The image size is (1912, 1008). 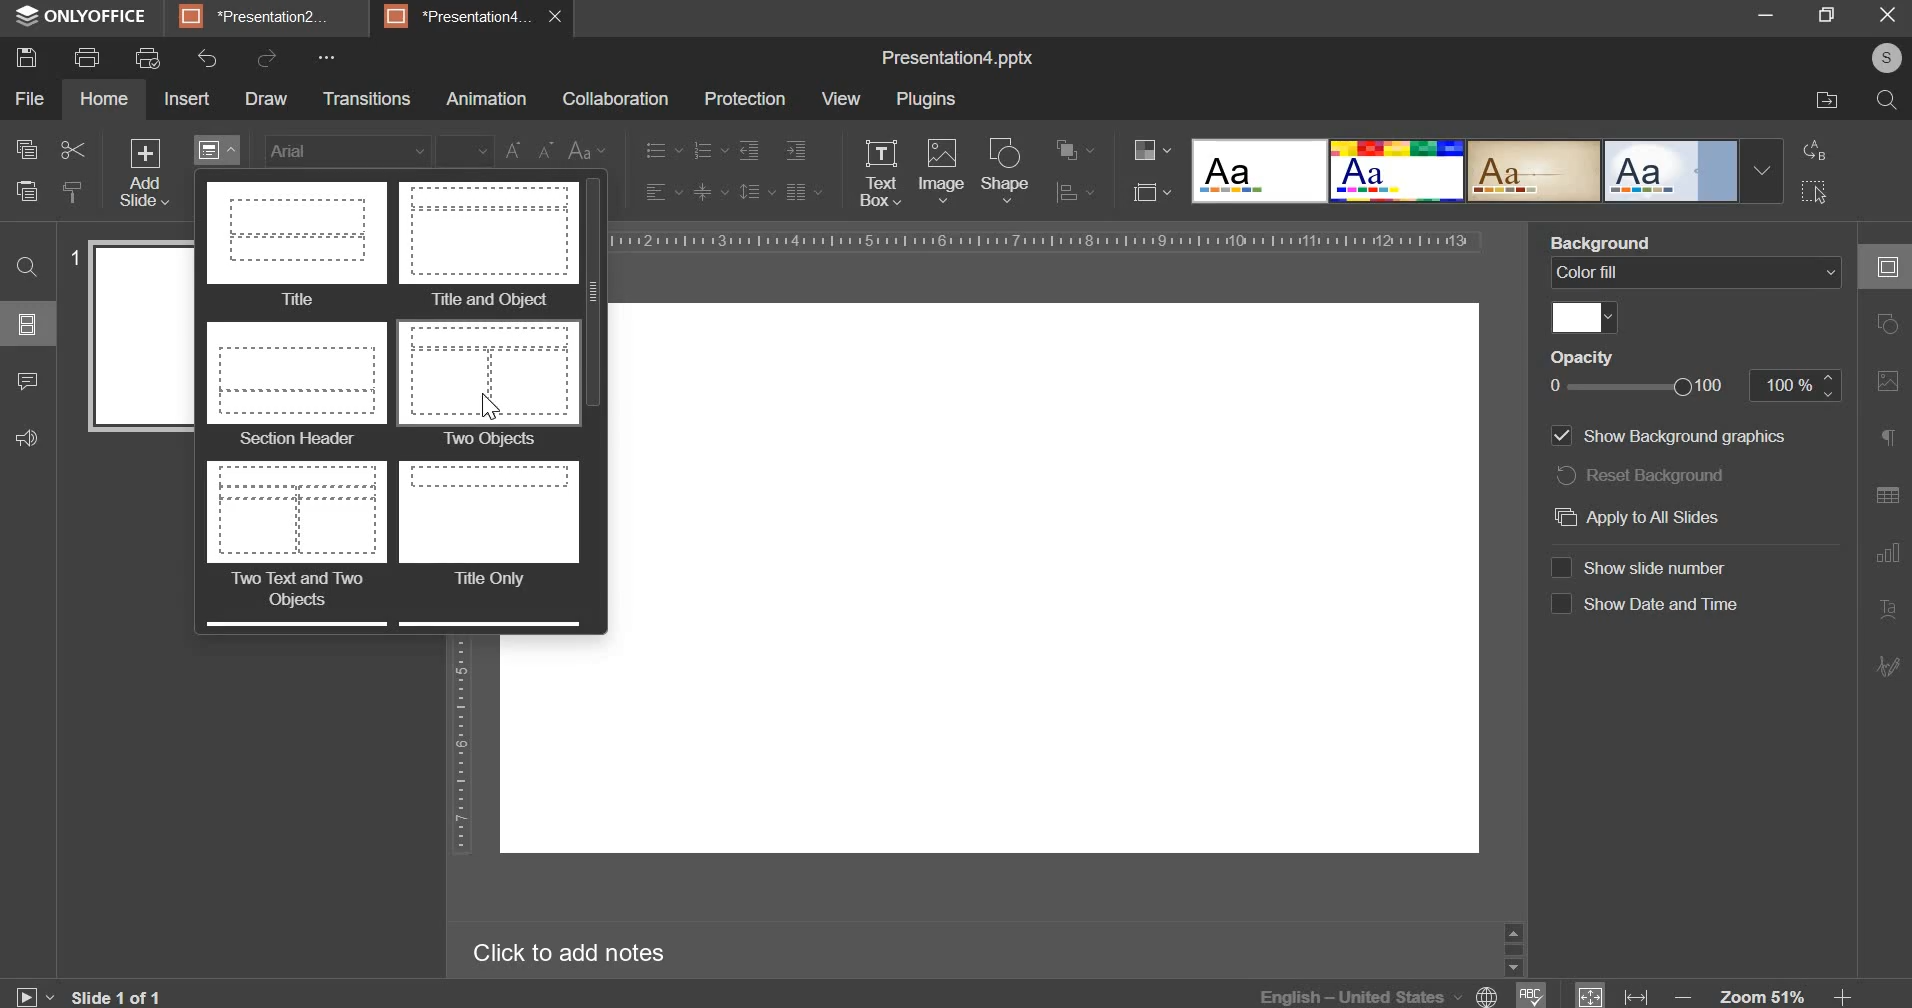 What do you see at coordinates (709, 192) in the screenshot?
I see `vertical alignment` at bounding box center [709, 192].